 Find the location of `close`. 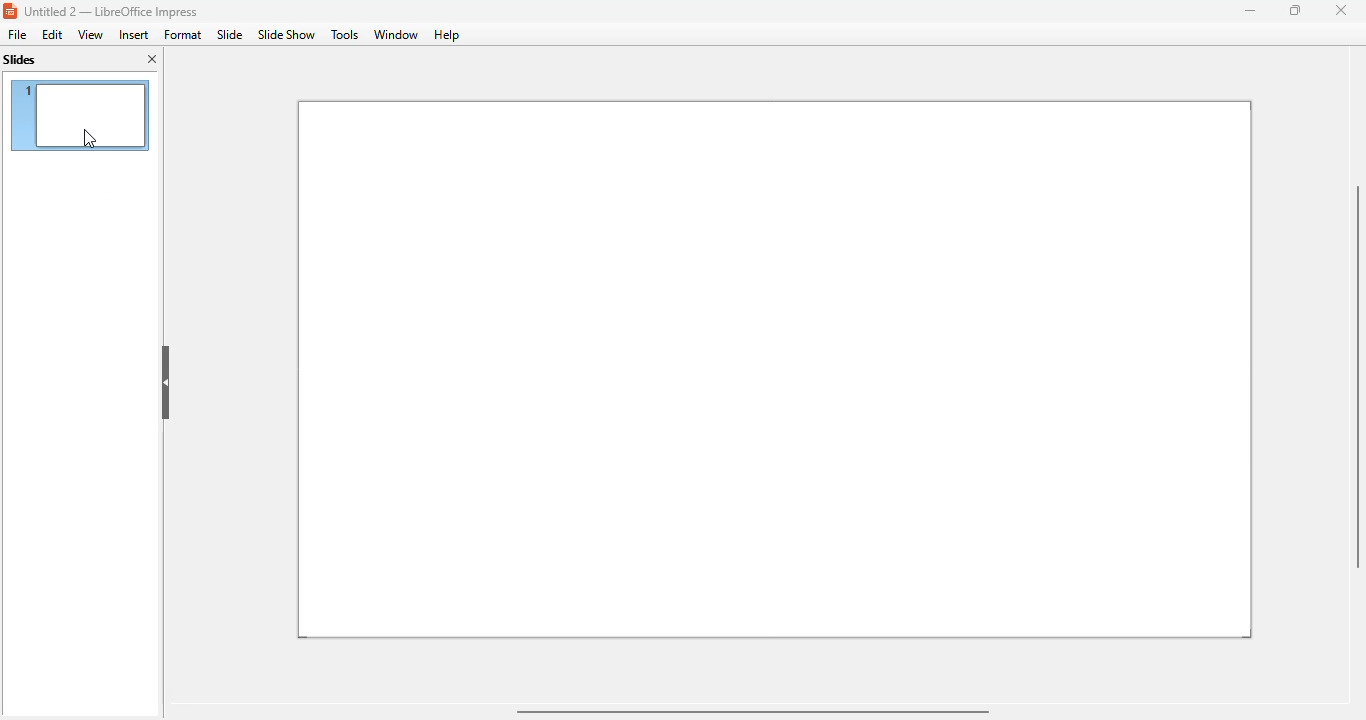

close is located at coordinates (1340, 10).